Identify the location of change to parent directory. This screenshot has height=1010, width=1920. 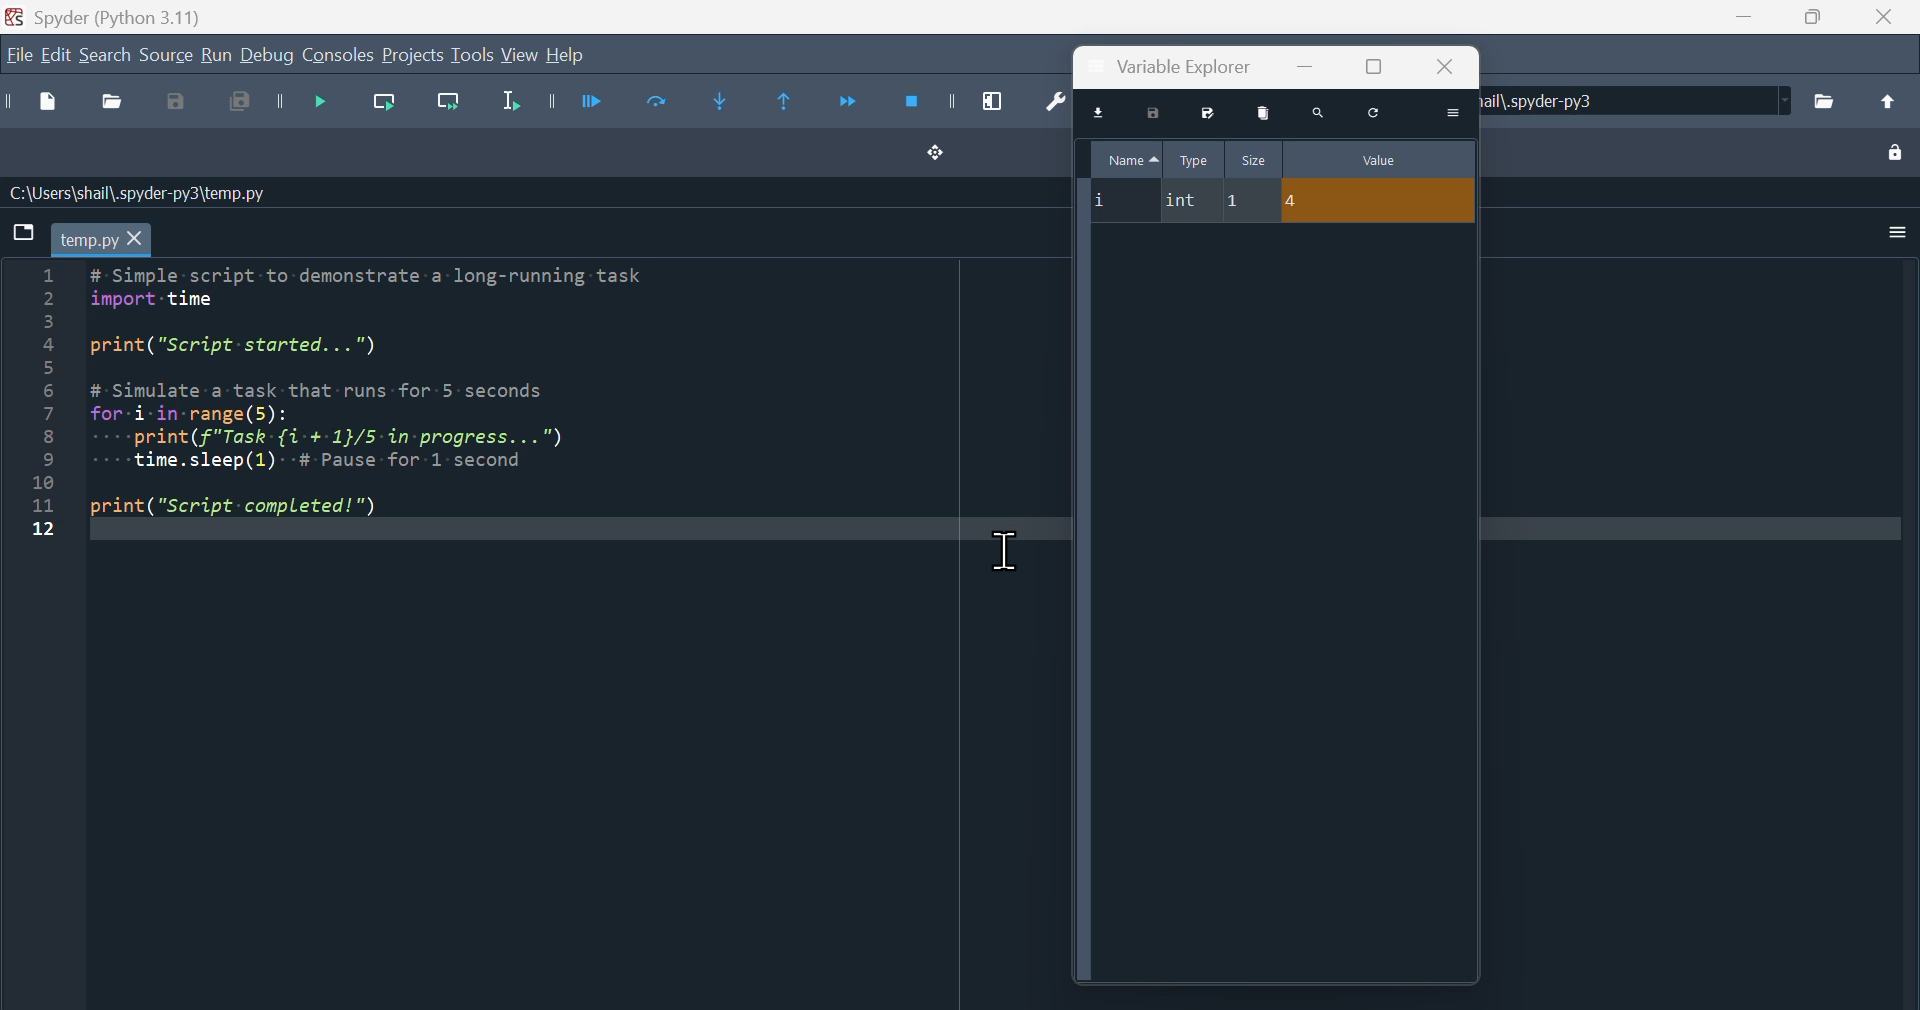
(1887, 100).